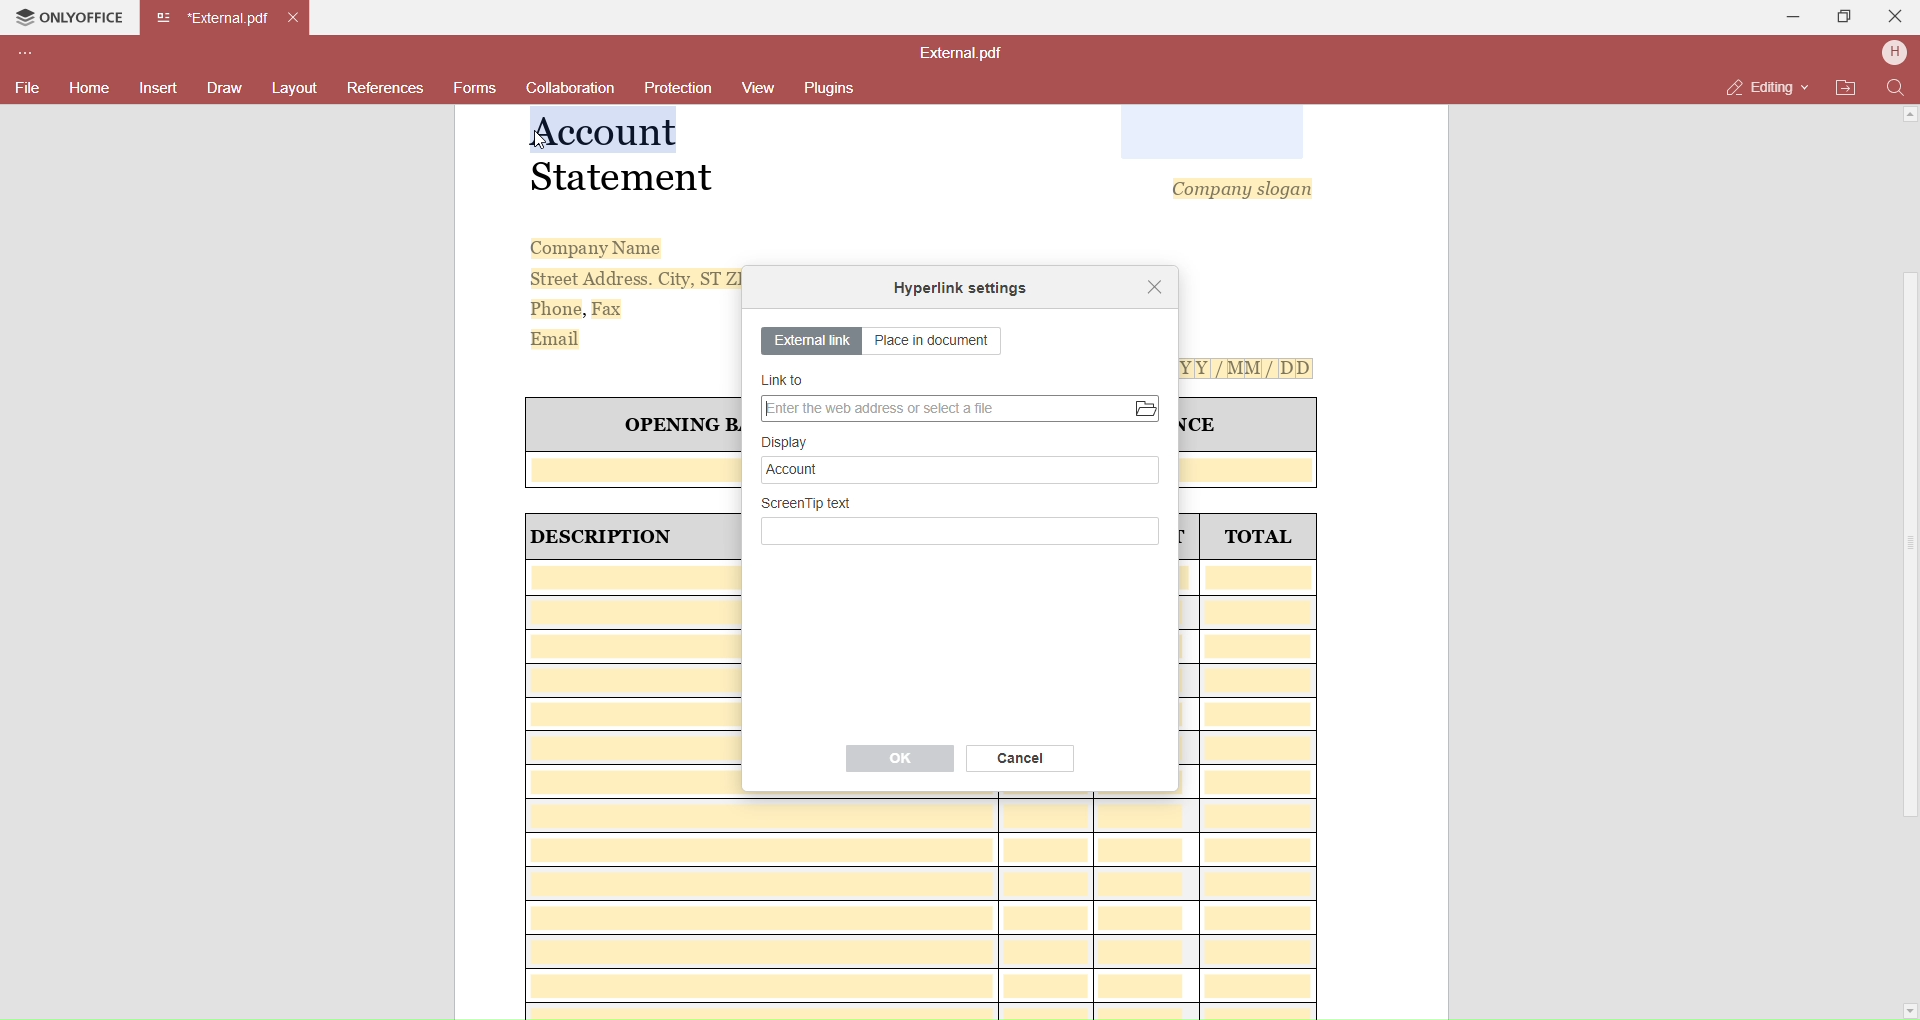  I want to click on cursor, so click(540, 134).